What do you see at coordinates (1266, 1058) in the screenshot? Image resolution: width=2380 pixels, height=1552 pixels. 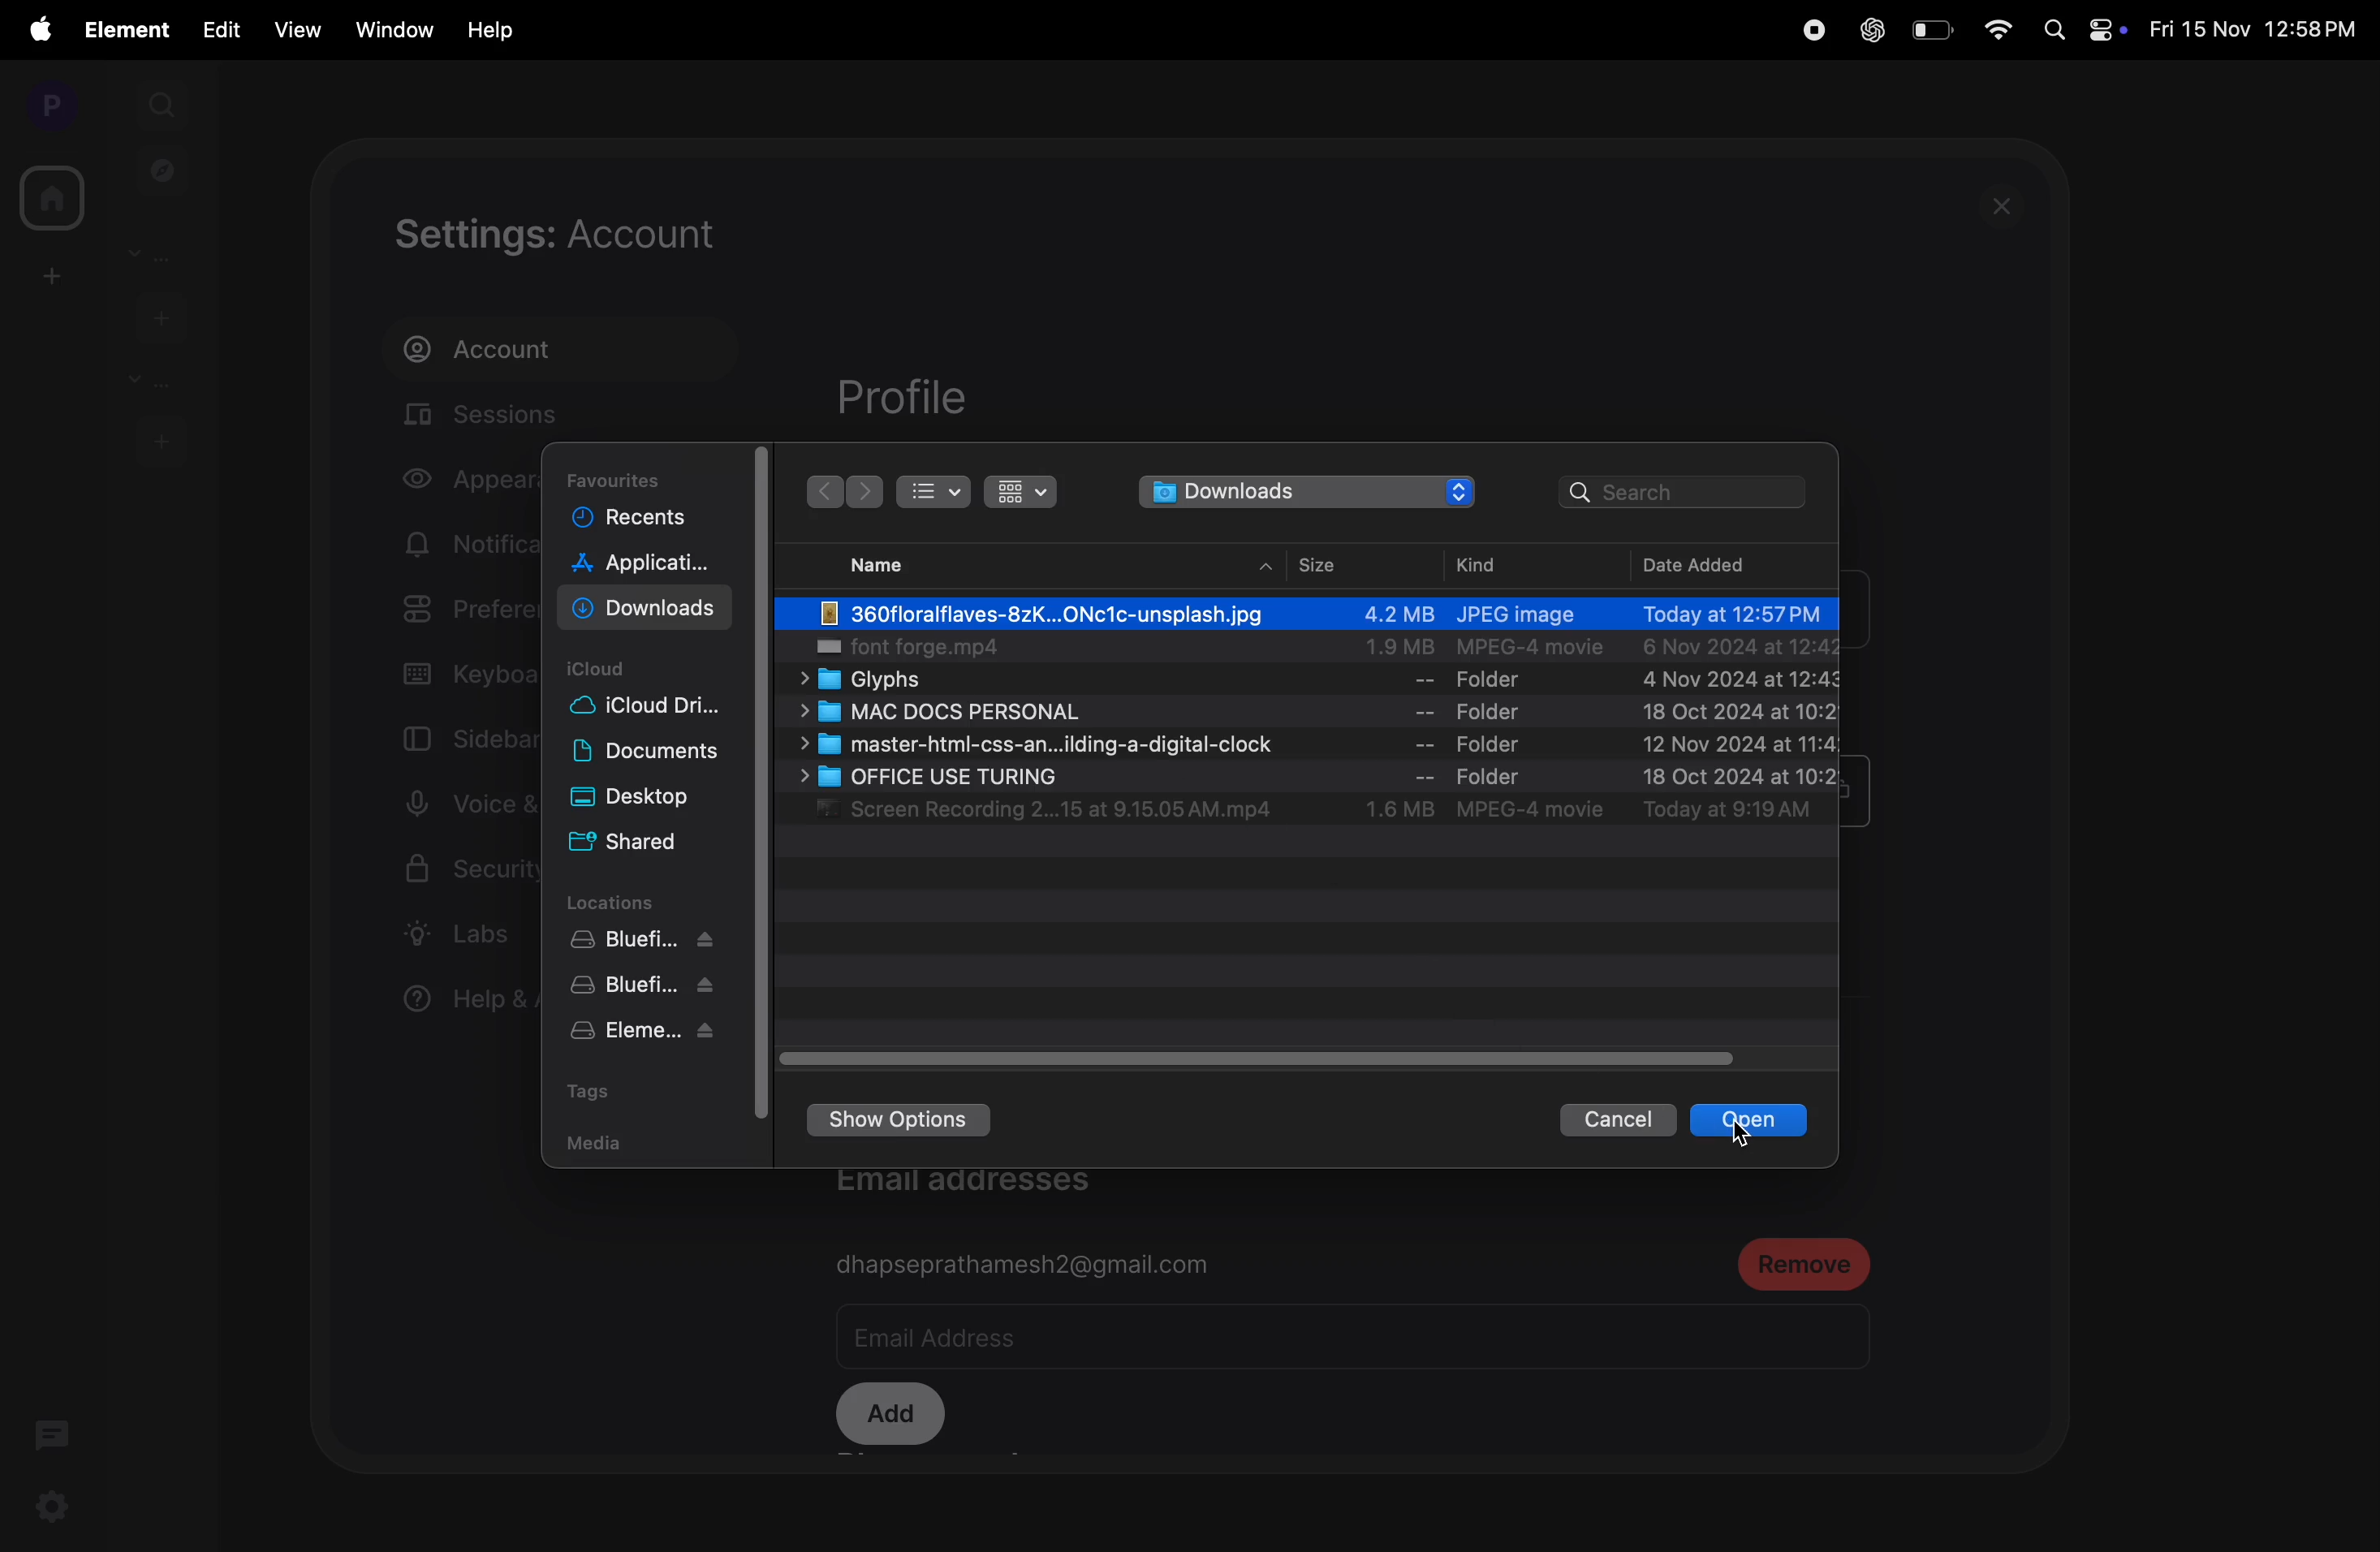 I see `taggle` at bounding box center [1266, 1058].